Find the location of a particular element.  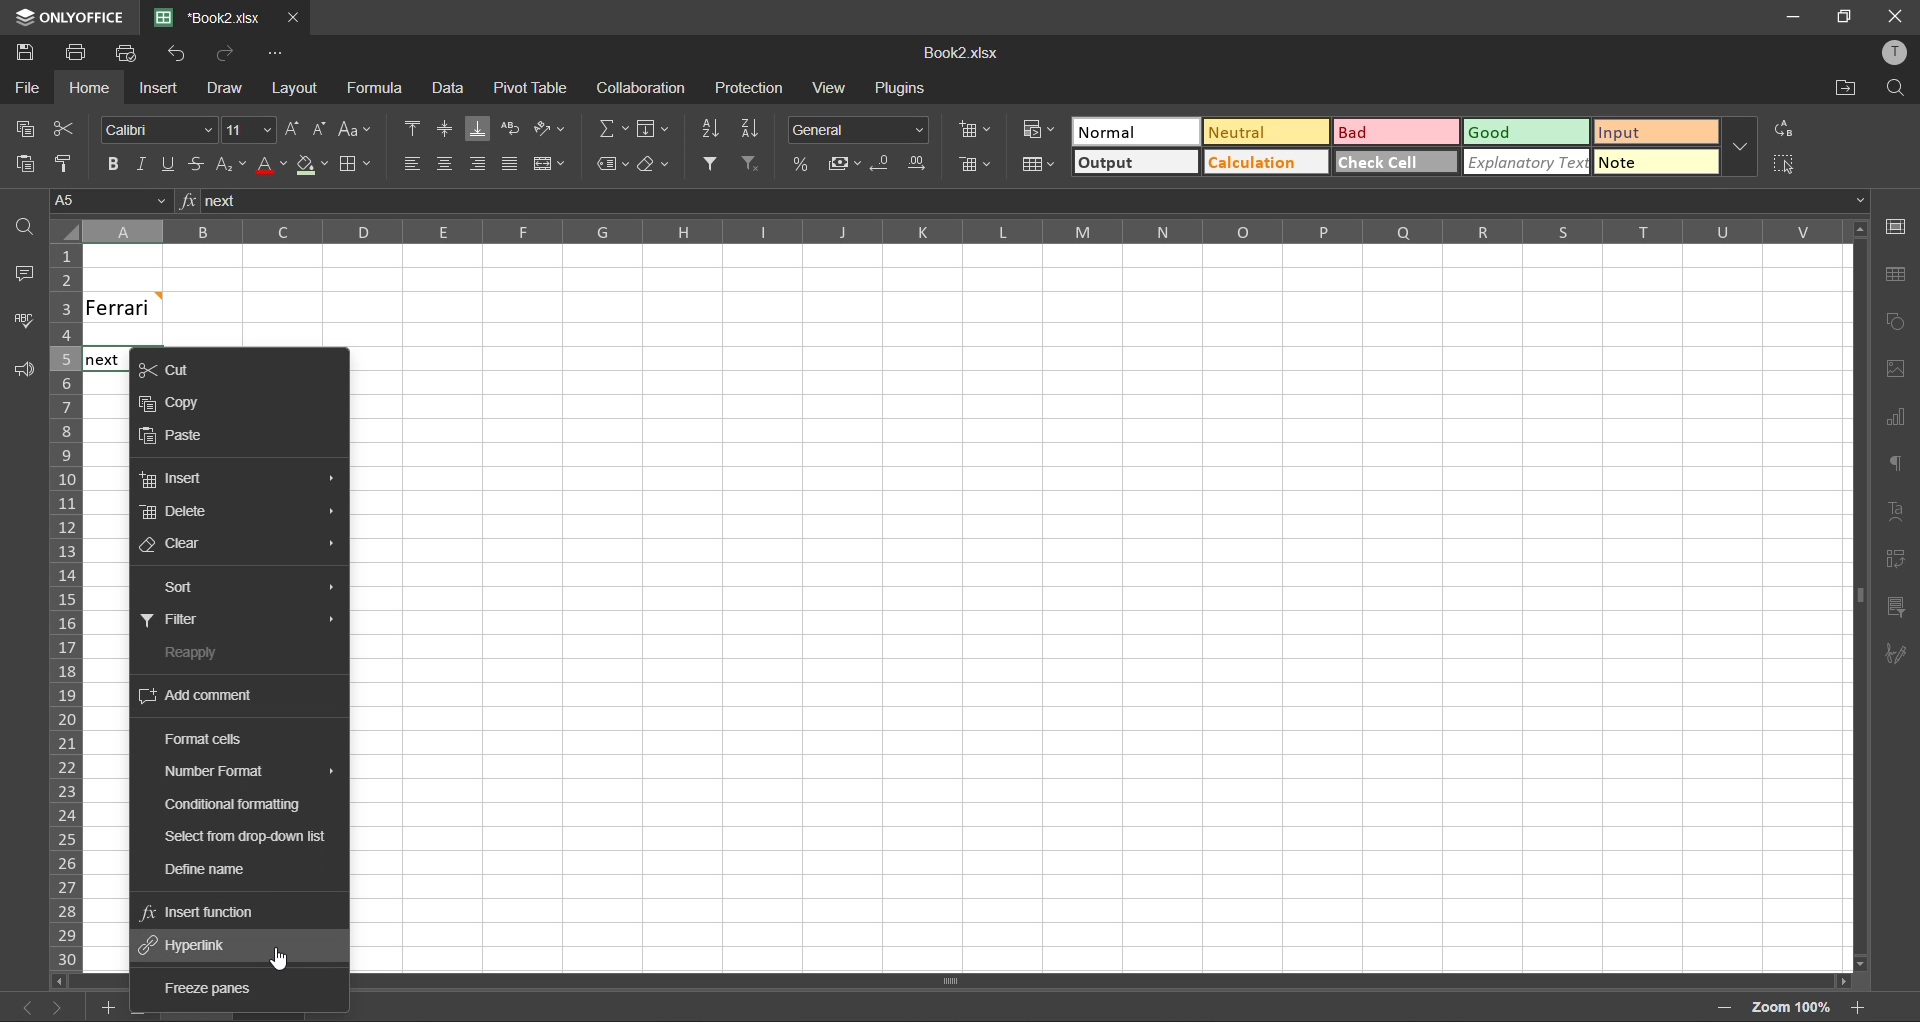

hyperlink is located at coordinates (191, 945).